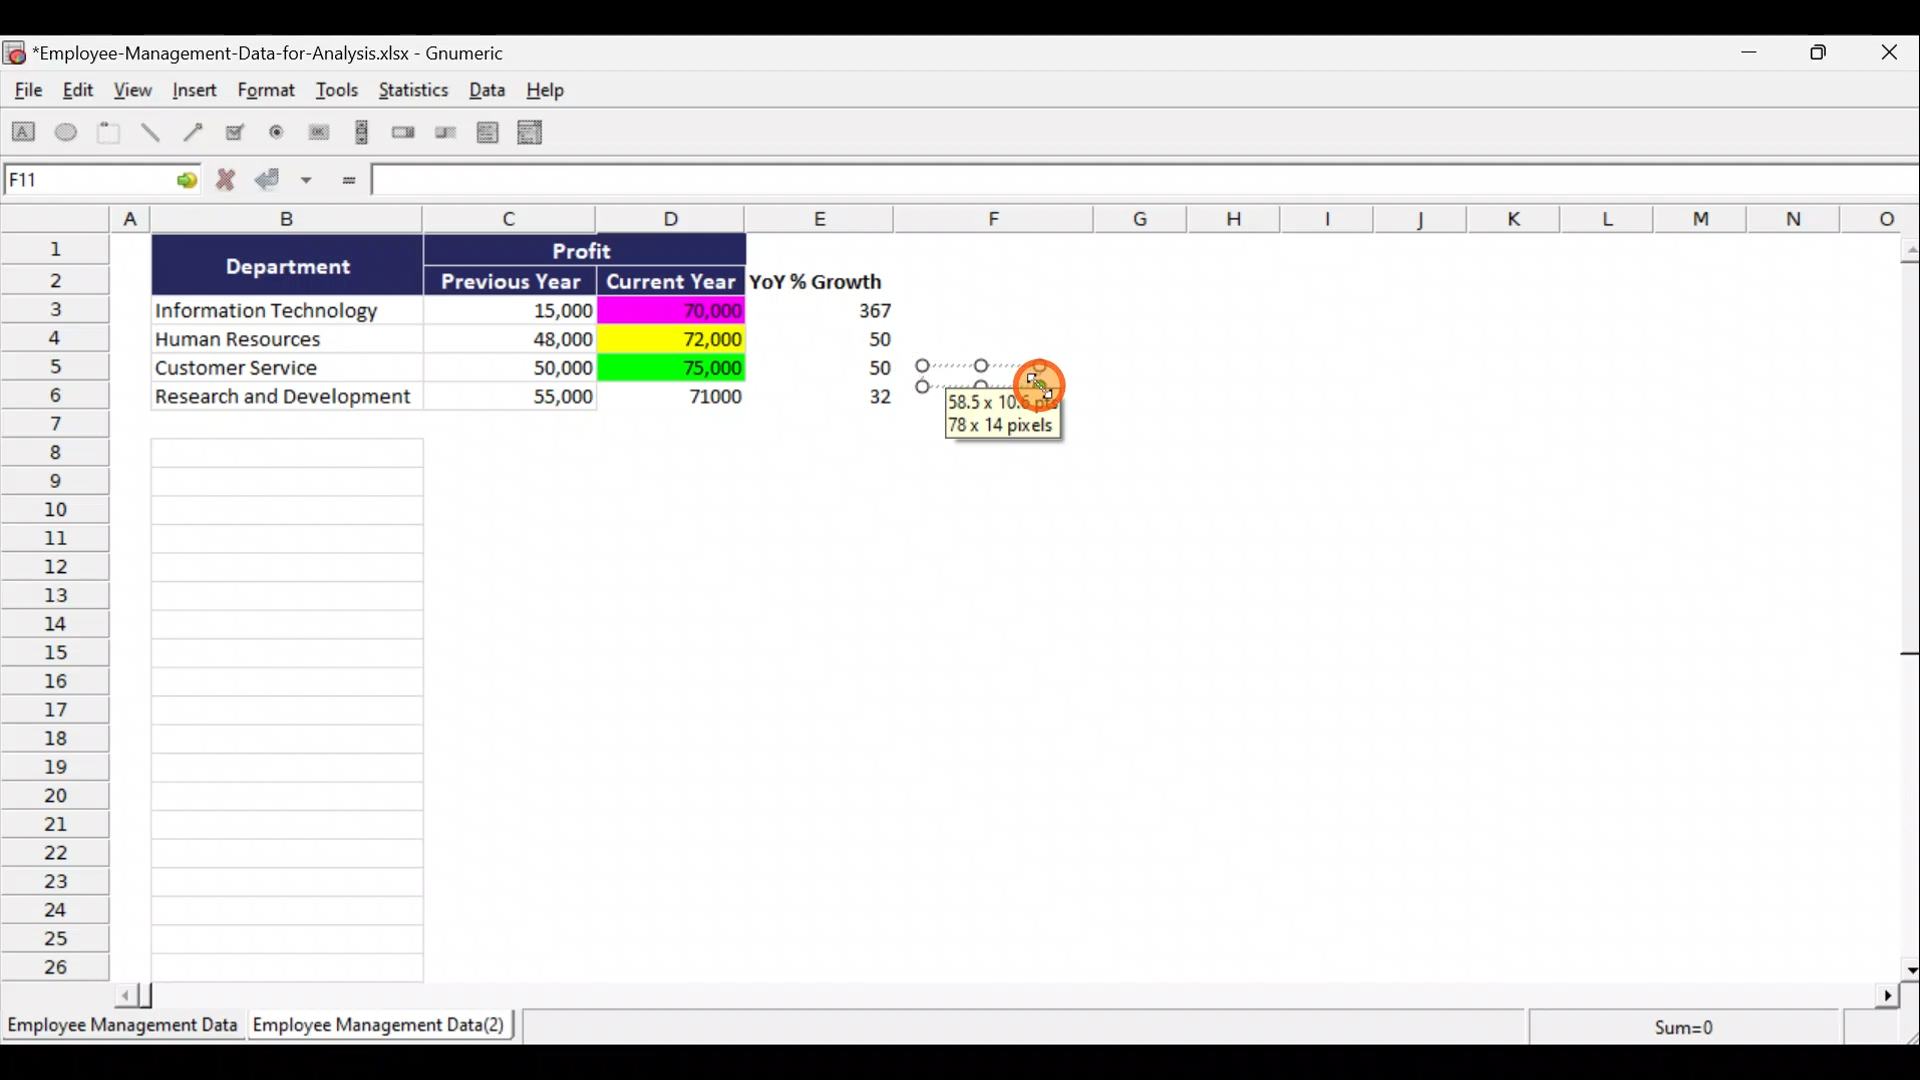 The width and height of the screenshot is (1920, 1080). I want to click on Help, so click(557, 90).